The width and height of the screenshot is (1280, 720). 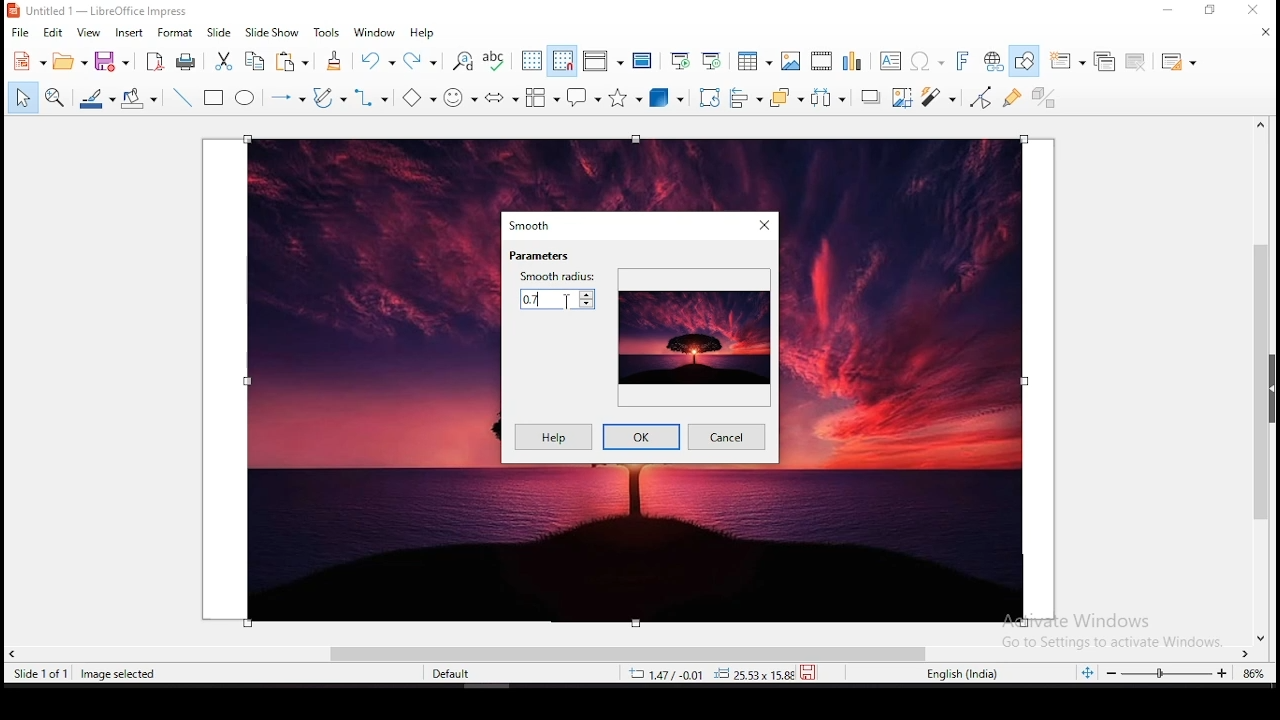 I want to click on slide, so click(x=220, y=32).